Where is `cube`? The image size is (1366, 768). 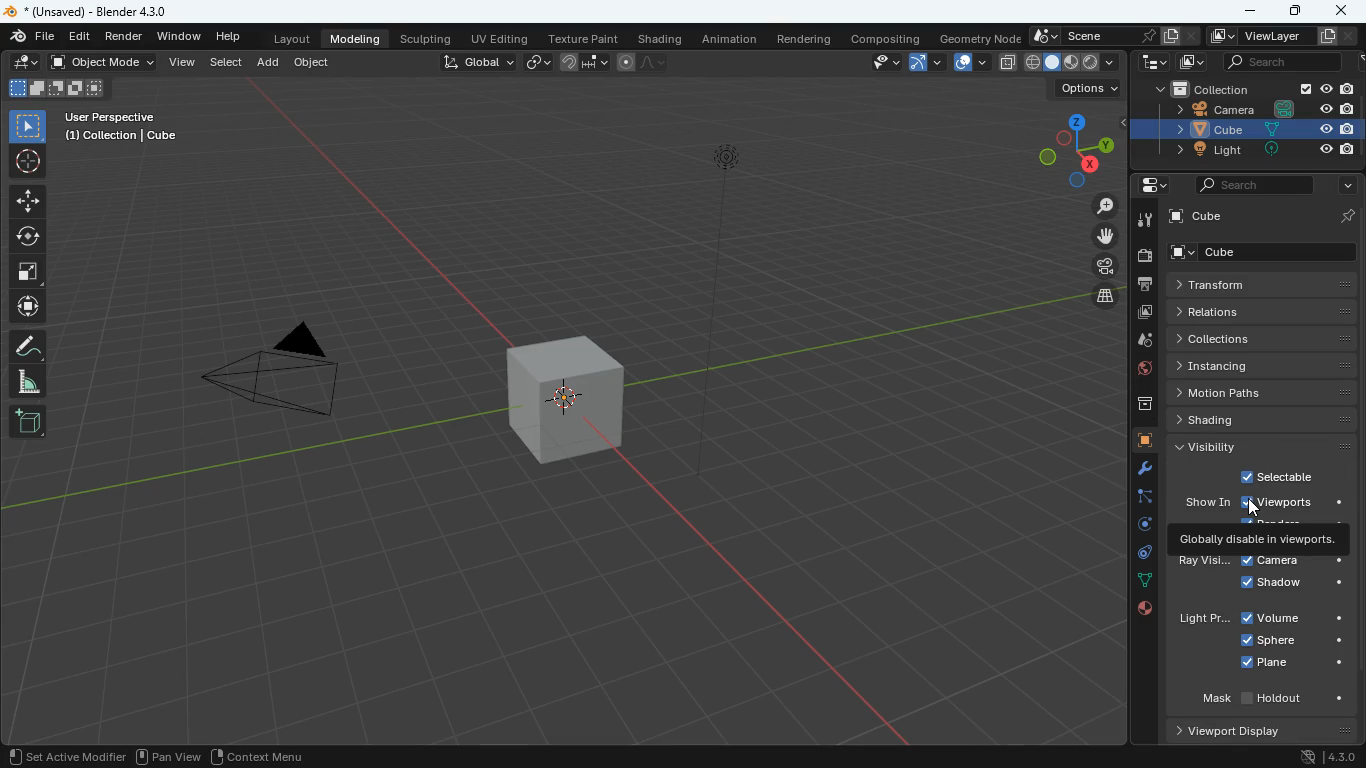
cube is located at coordinates (1242, 130).